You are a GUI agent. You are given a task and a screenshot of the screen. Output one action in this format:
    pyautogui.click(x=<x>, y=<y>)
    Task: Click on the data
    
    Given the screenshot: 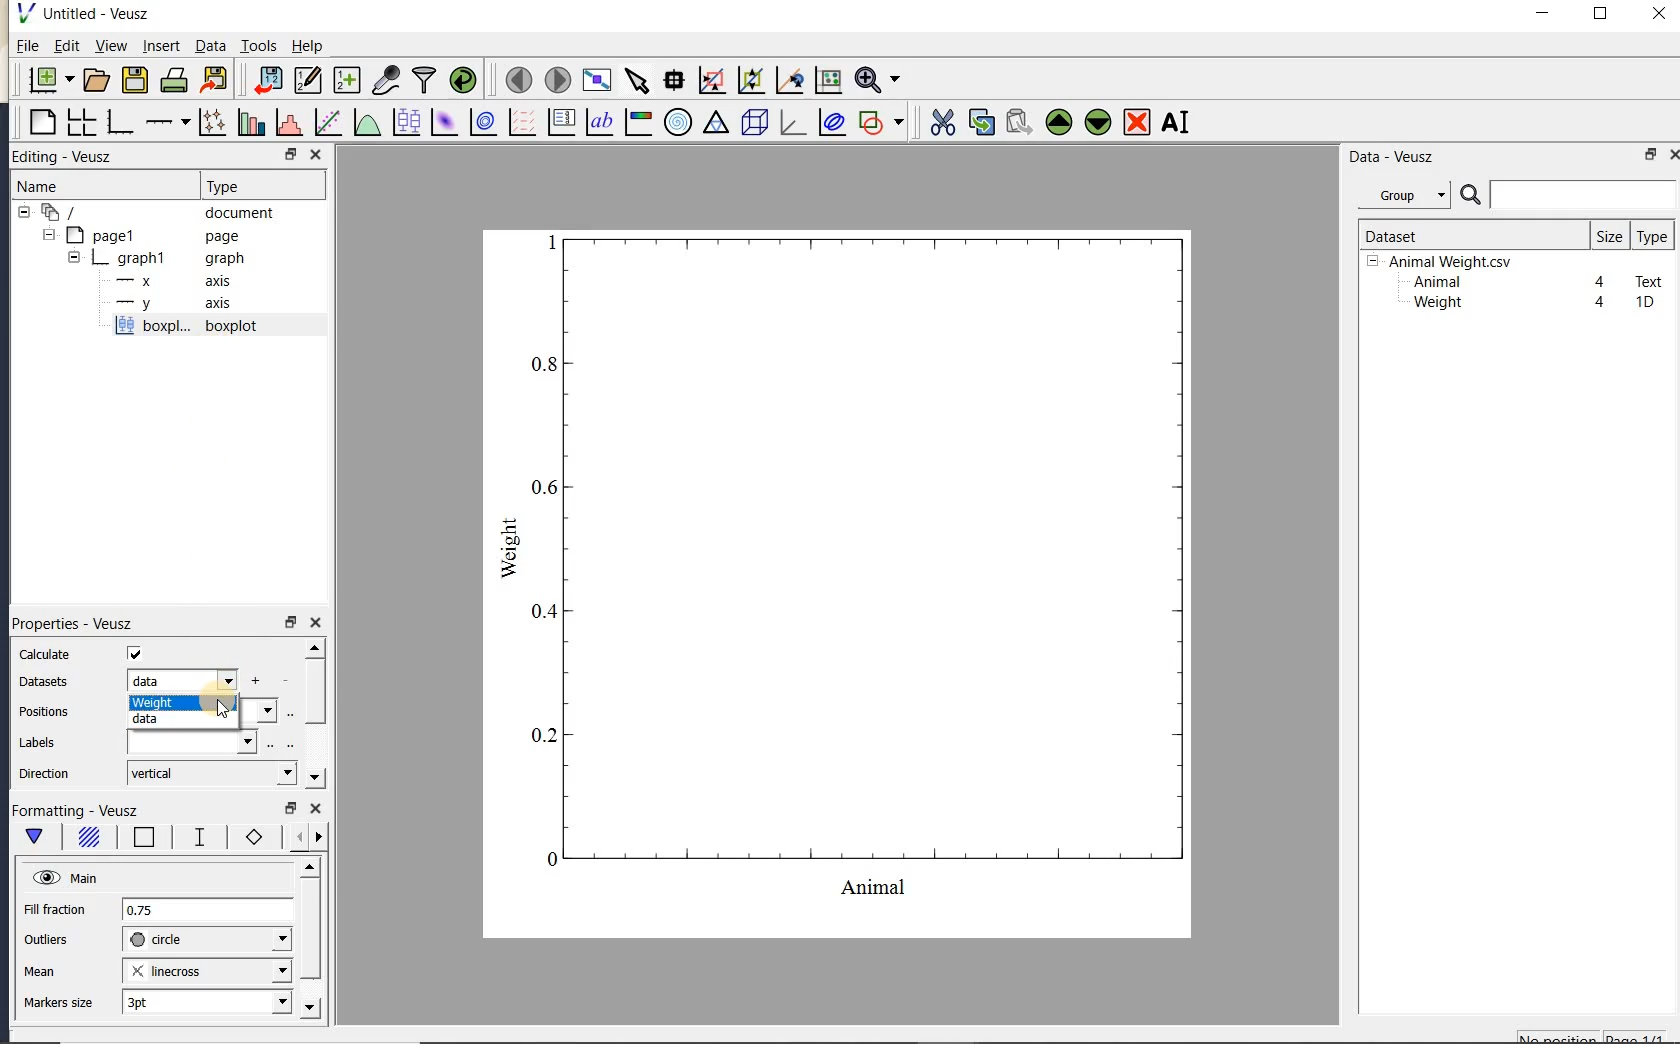 What is the action you would take?
    pyautogui.click(x=180, y=680)
    